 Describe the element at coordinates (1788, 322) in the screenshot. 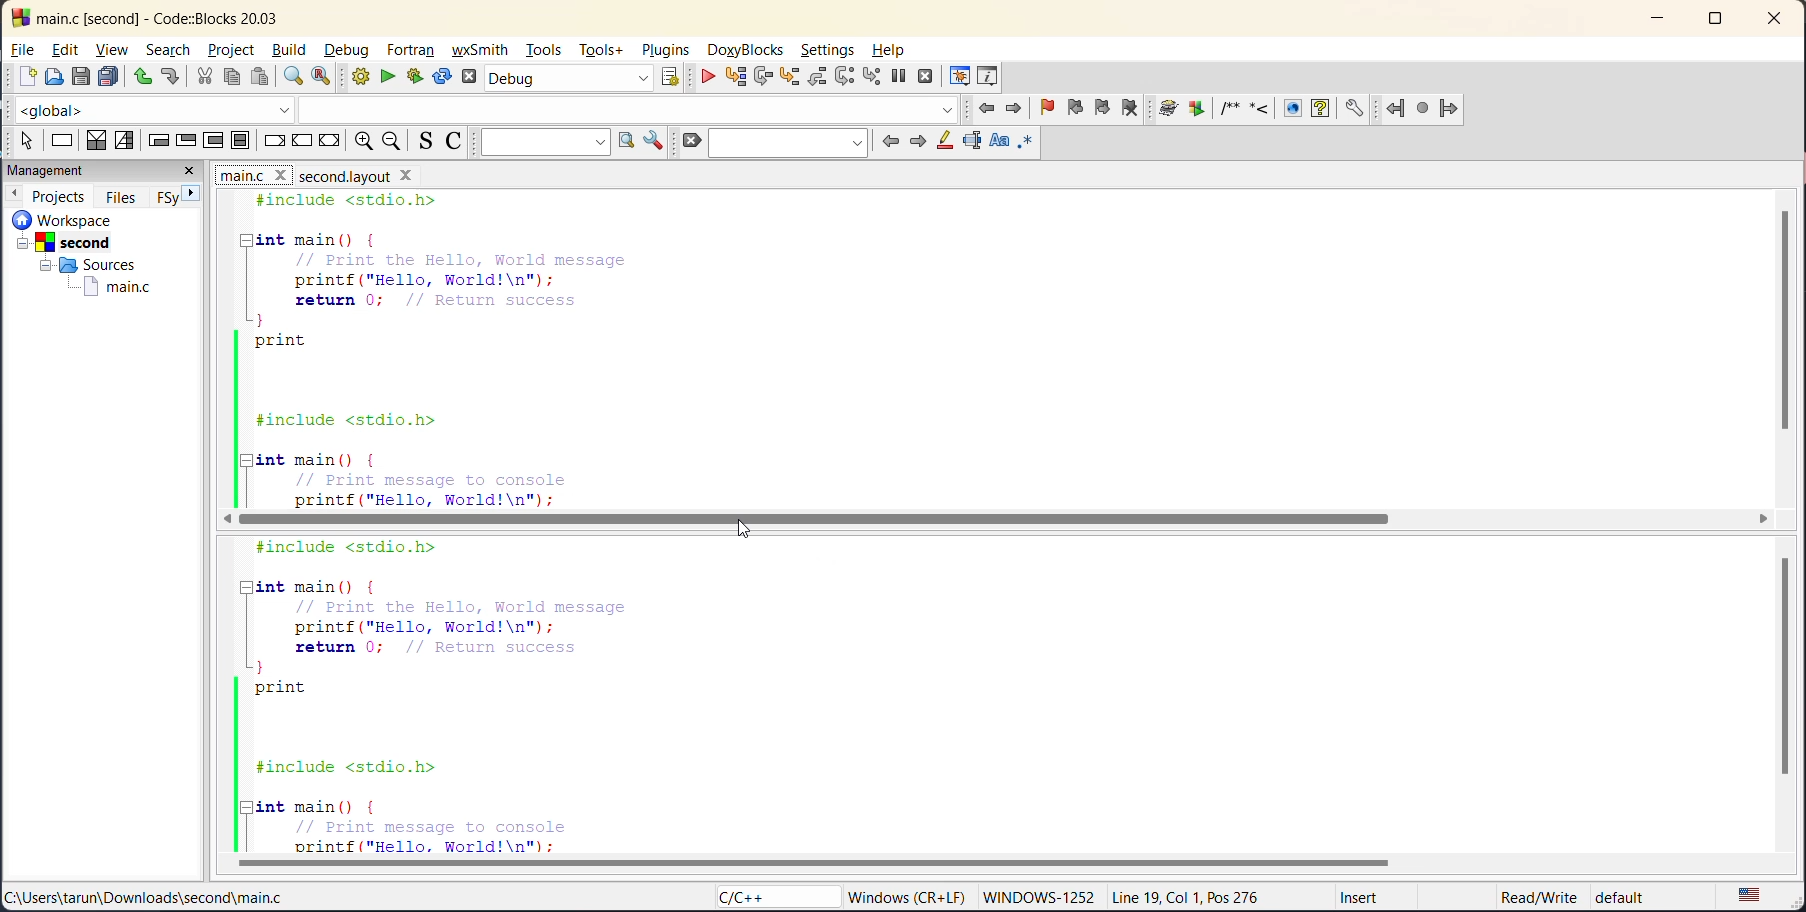

I see `vertical scroll bar` at that location.